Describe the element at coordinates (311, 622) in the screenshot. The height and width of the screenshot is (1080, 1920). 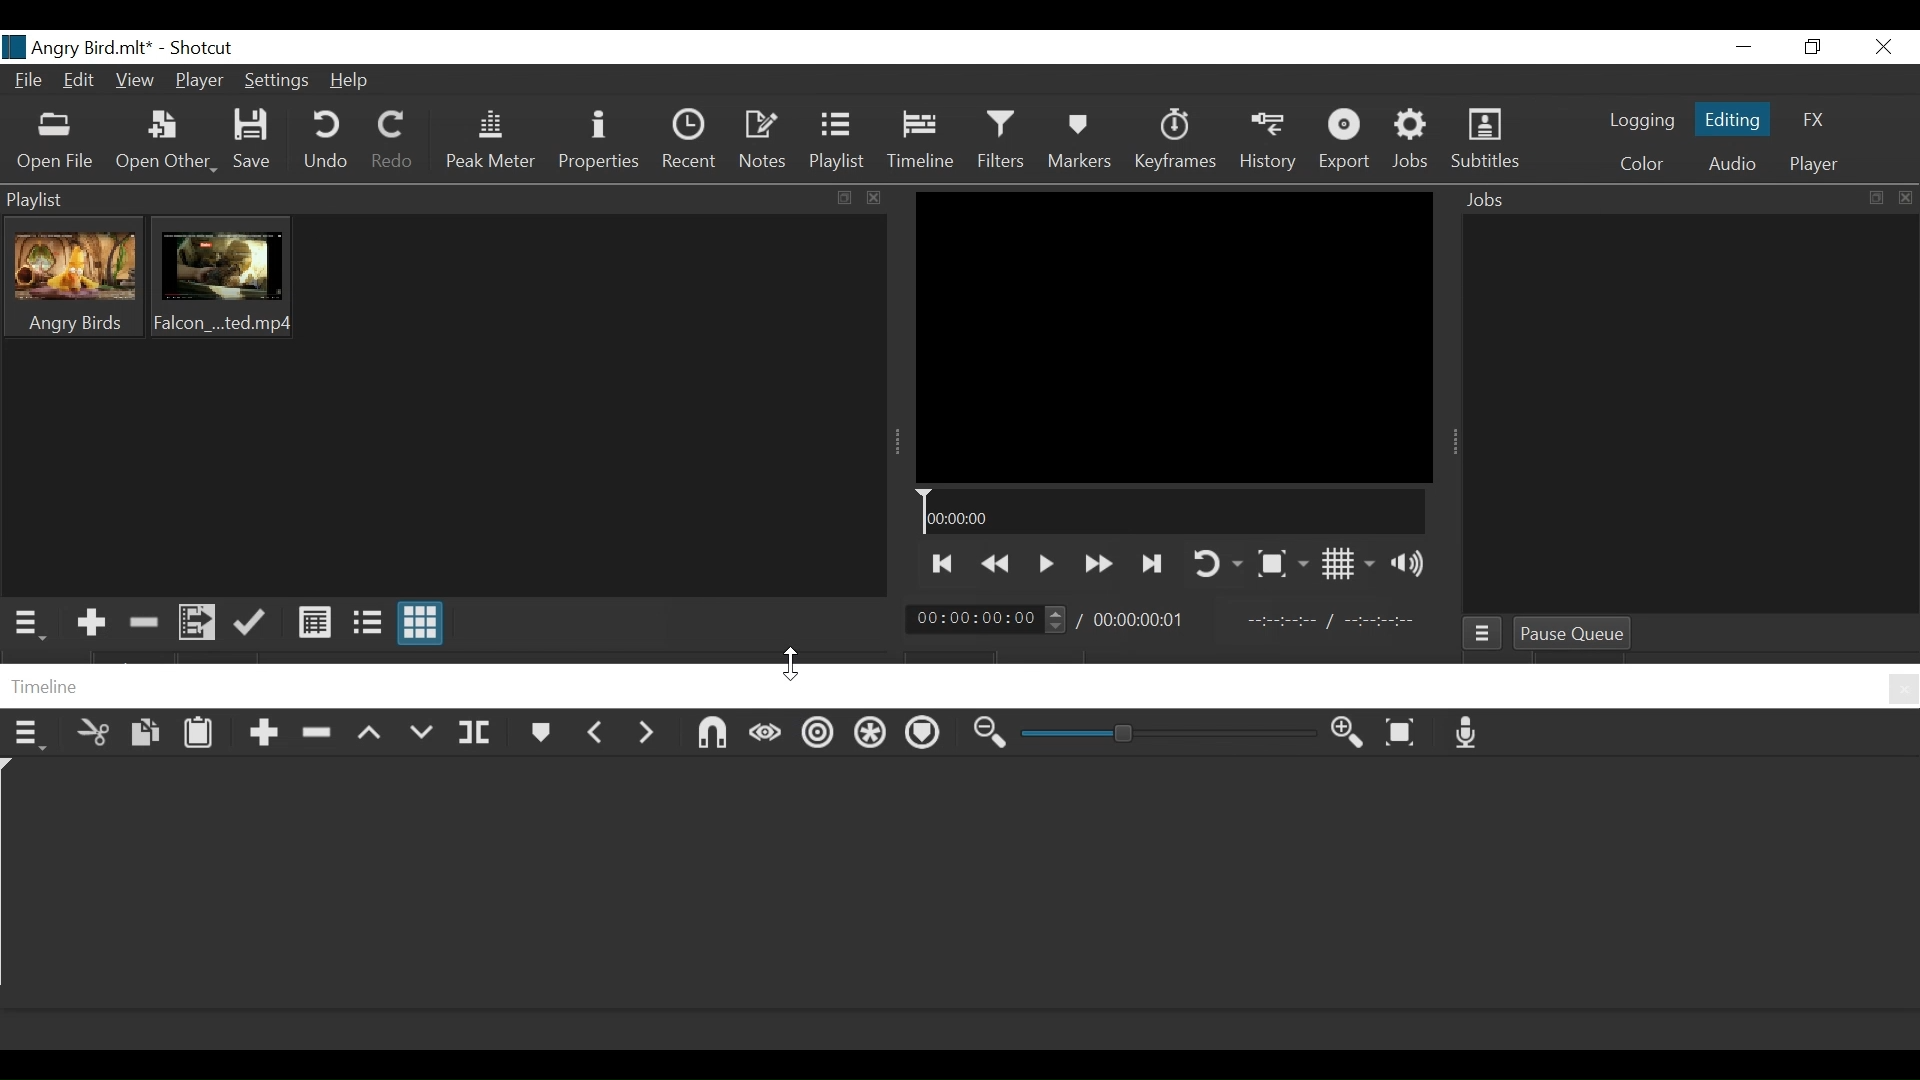
I see `View as Detail` at that location.